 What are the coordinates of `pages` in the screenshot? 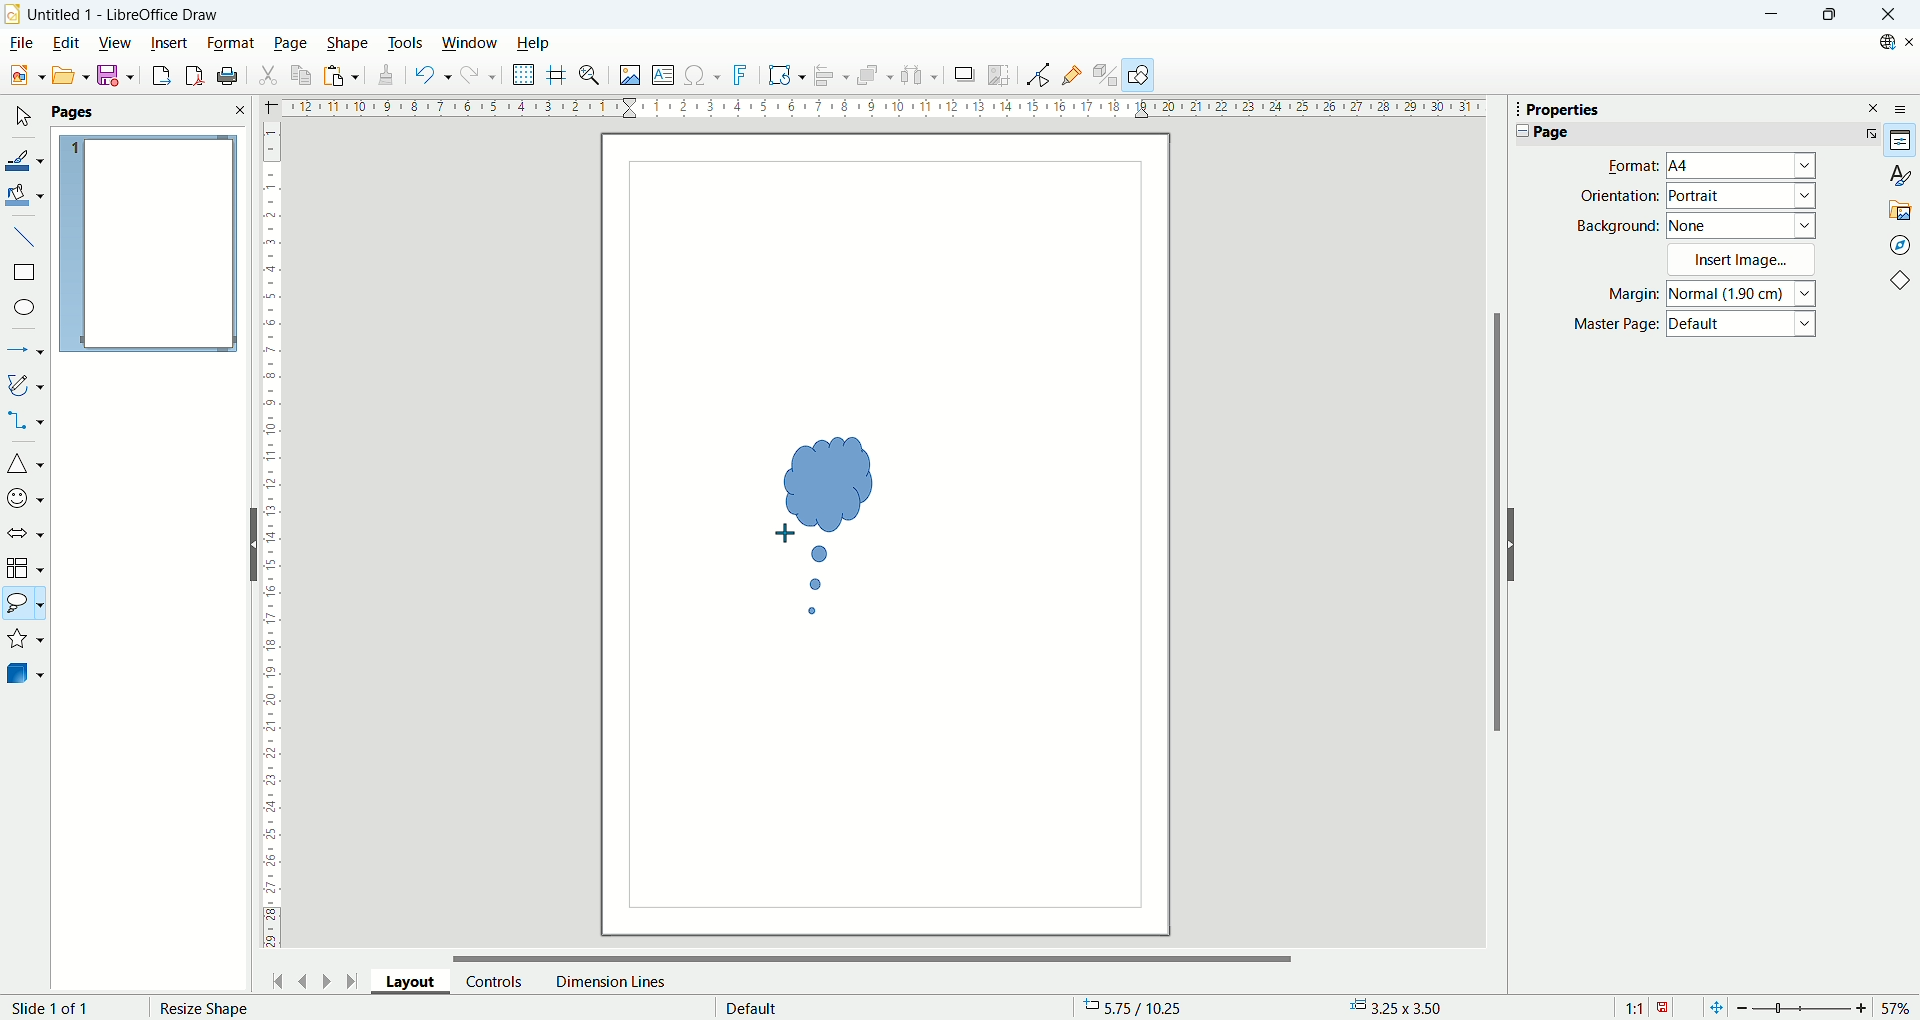 It's located at (148, 113).